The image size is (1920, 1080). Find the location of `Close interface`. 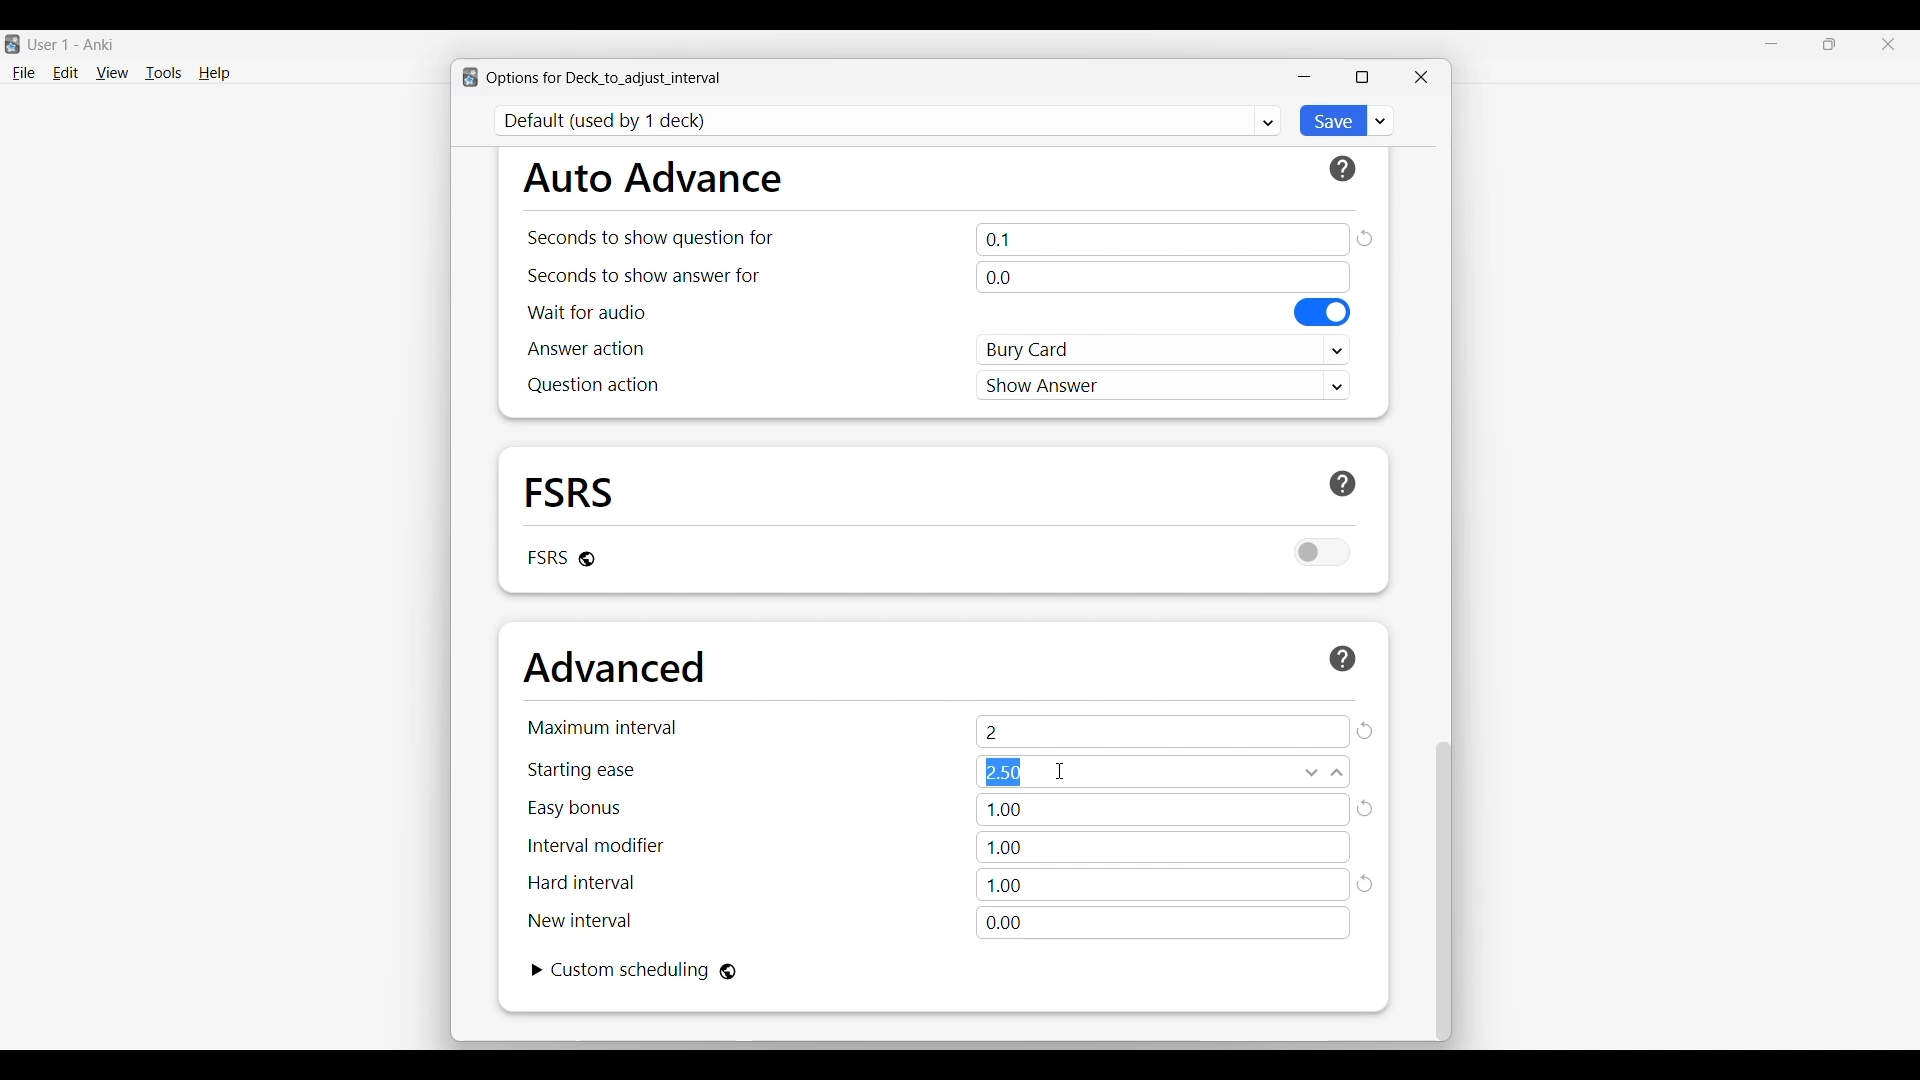

Close interface is located at coordinates (1888, 44).